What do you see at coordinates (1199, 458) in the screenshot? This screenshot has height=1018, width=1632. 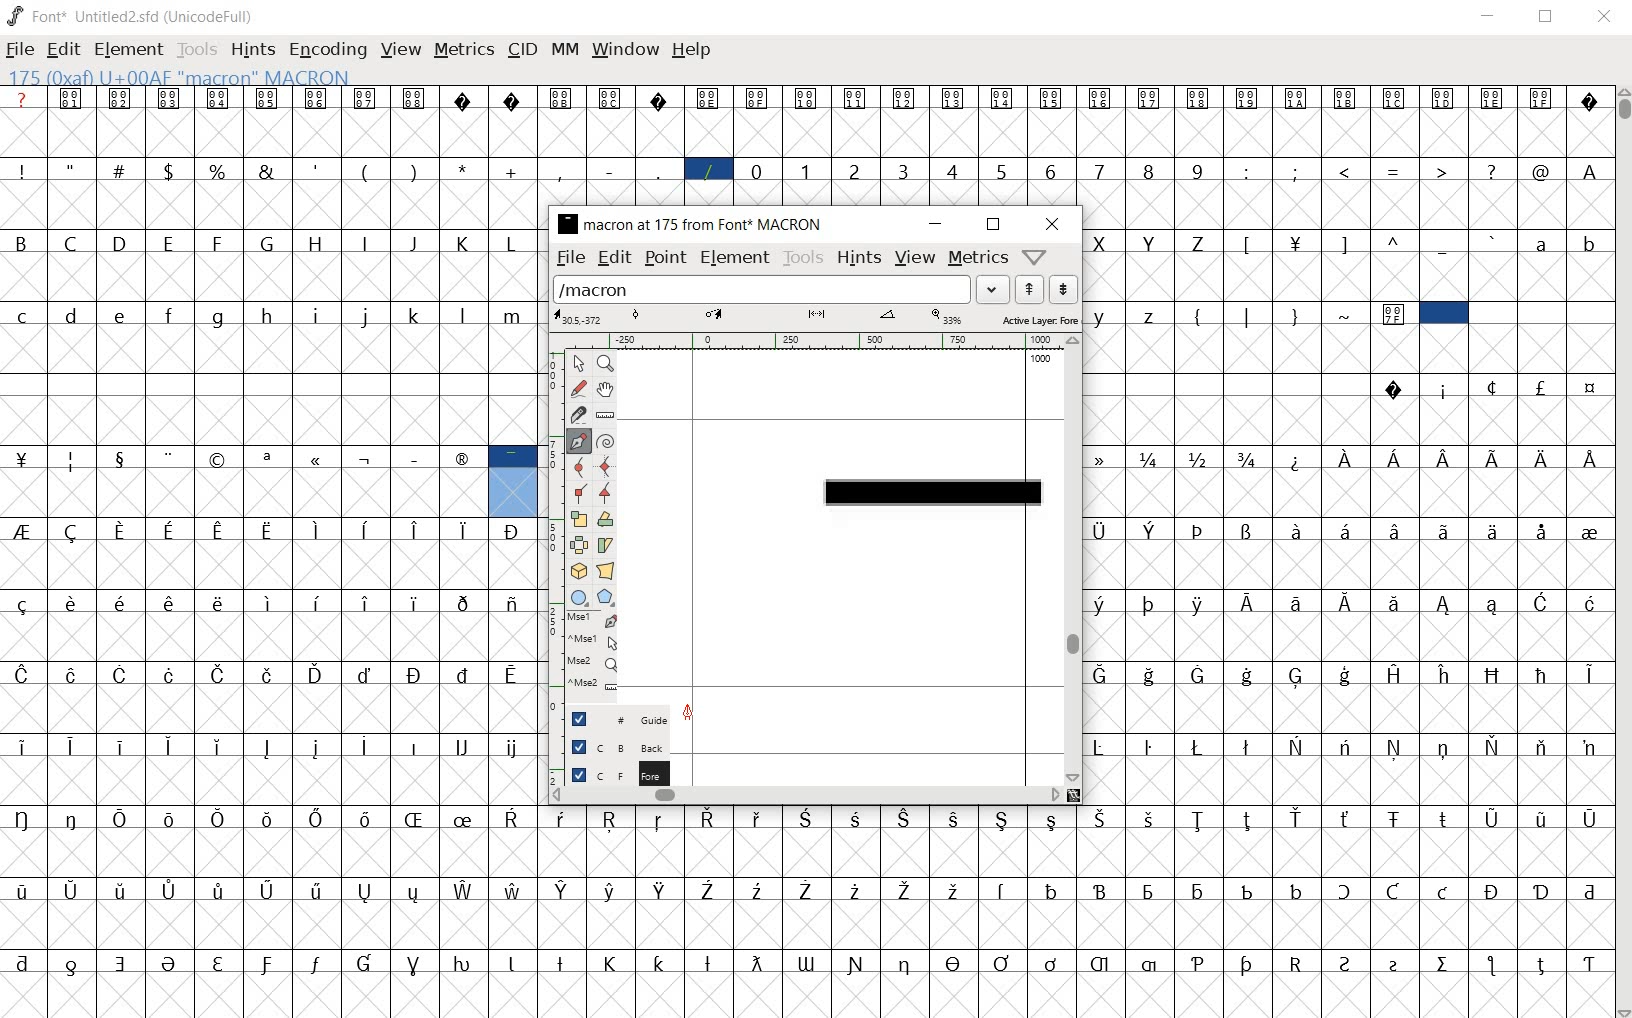 I see `Symbol` at bounding box center [1199, 458].